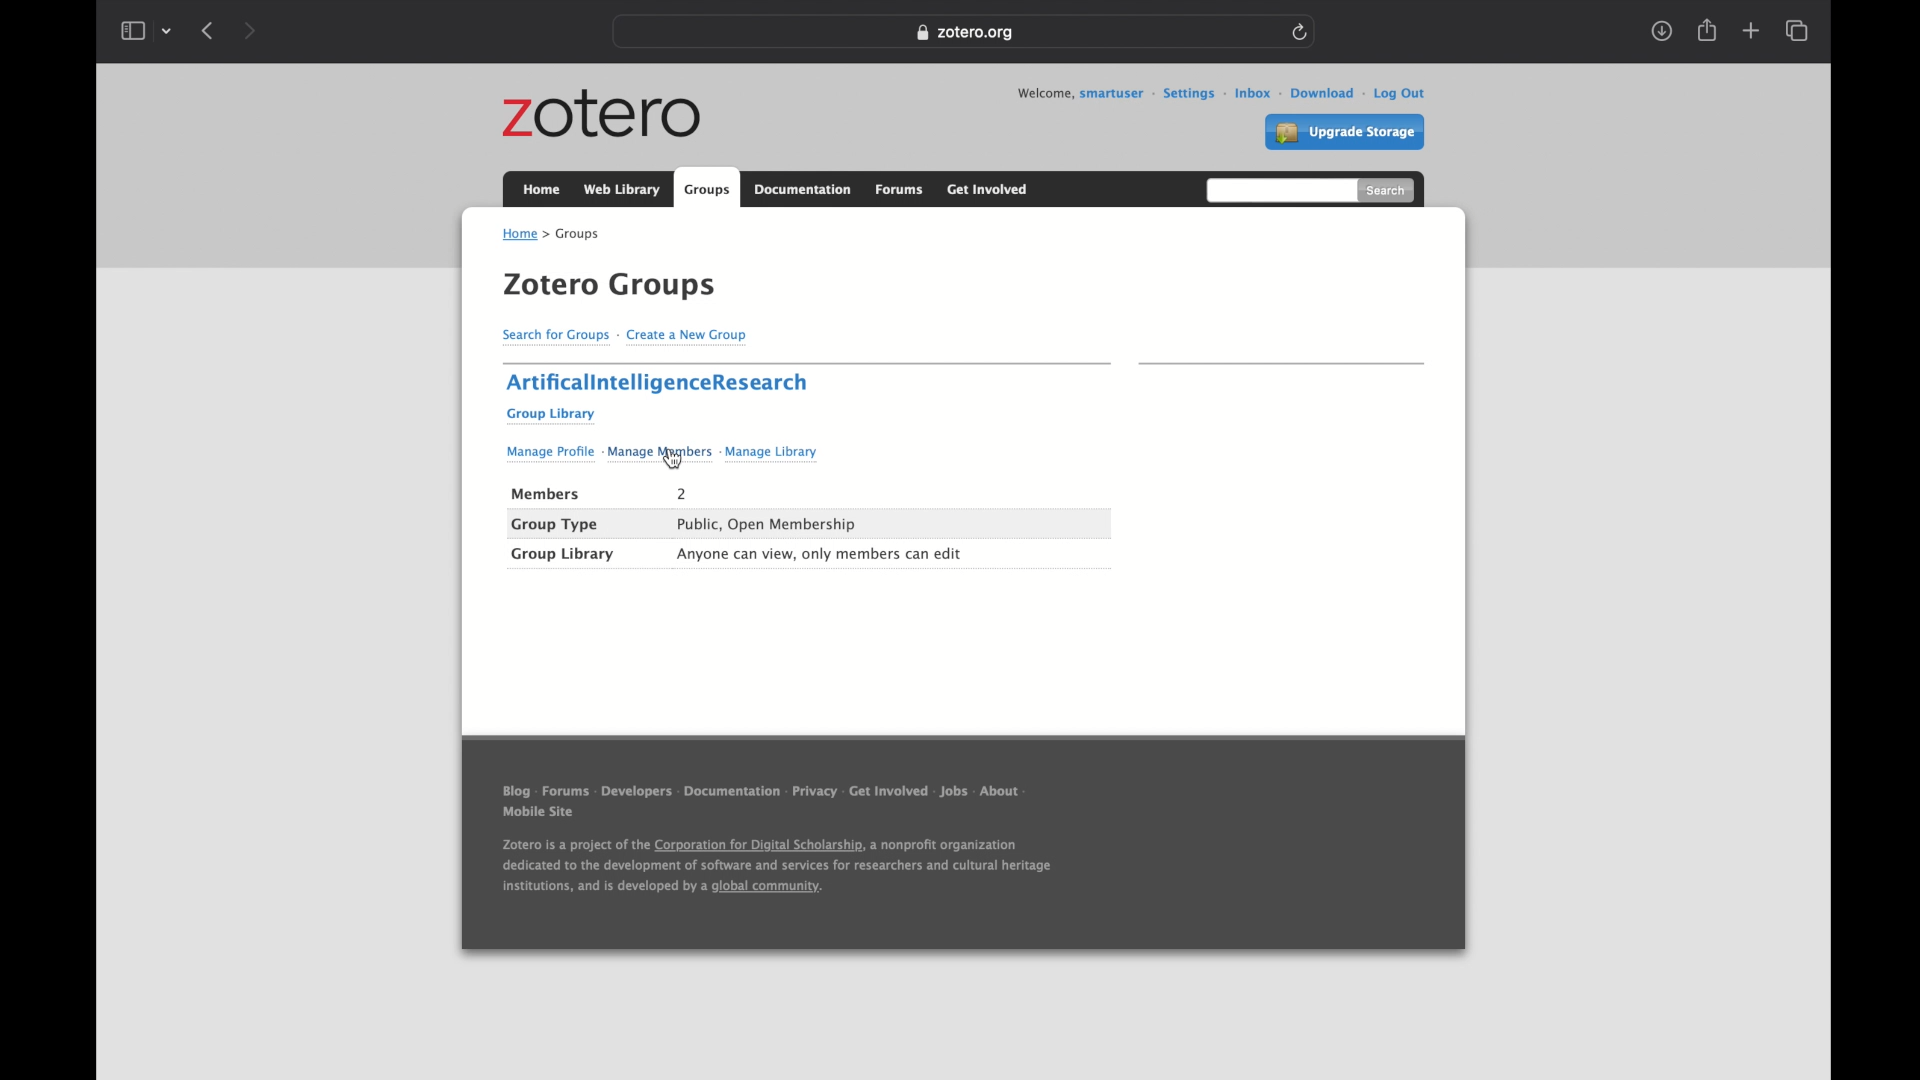 The width and height of the screenshot is (1920, 1080). I want to click on developers, so click(637, 792).